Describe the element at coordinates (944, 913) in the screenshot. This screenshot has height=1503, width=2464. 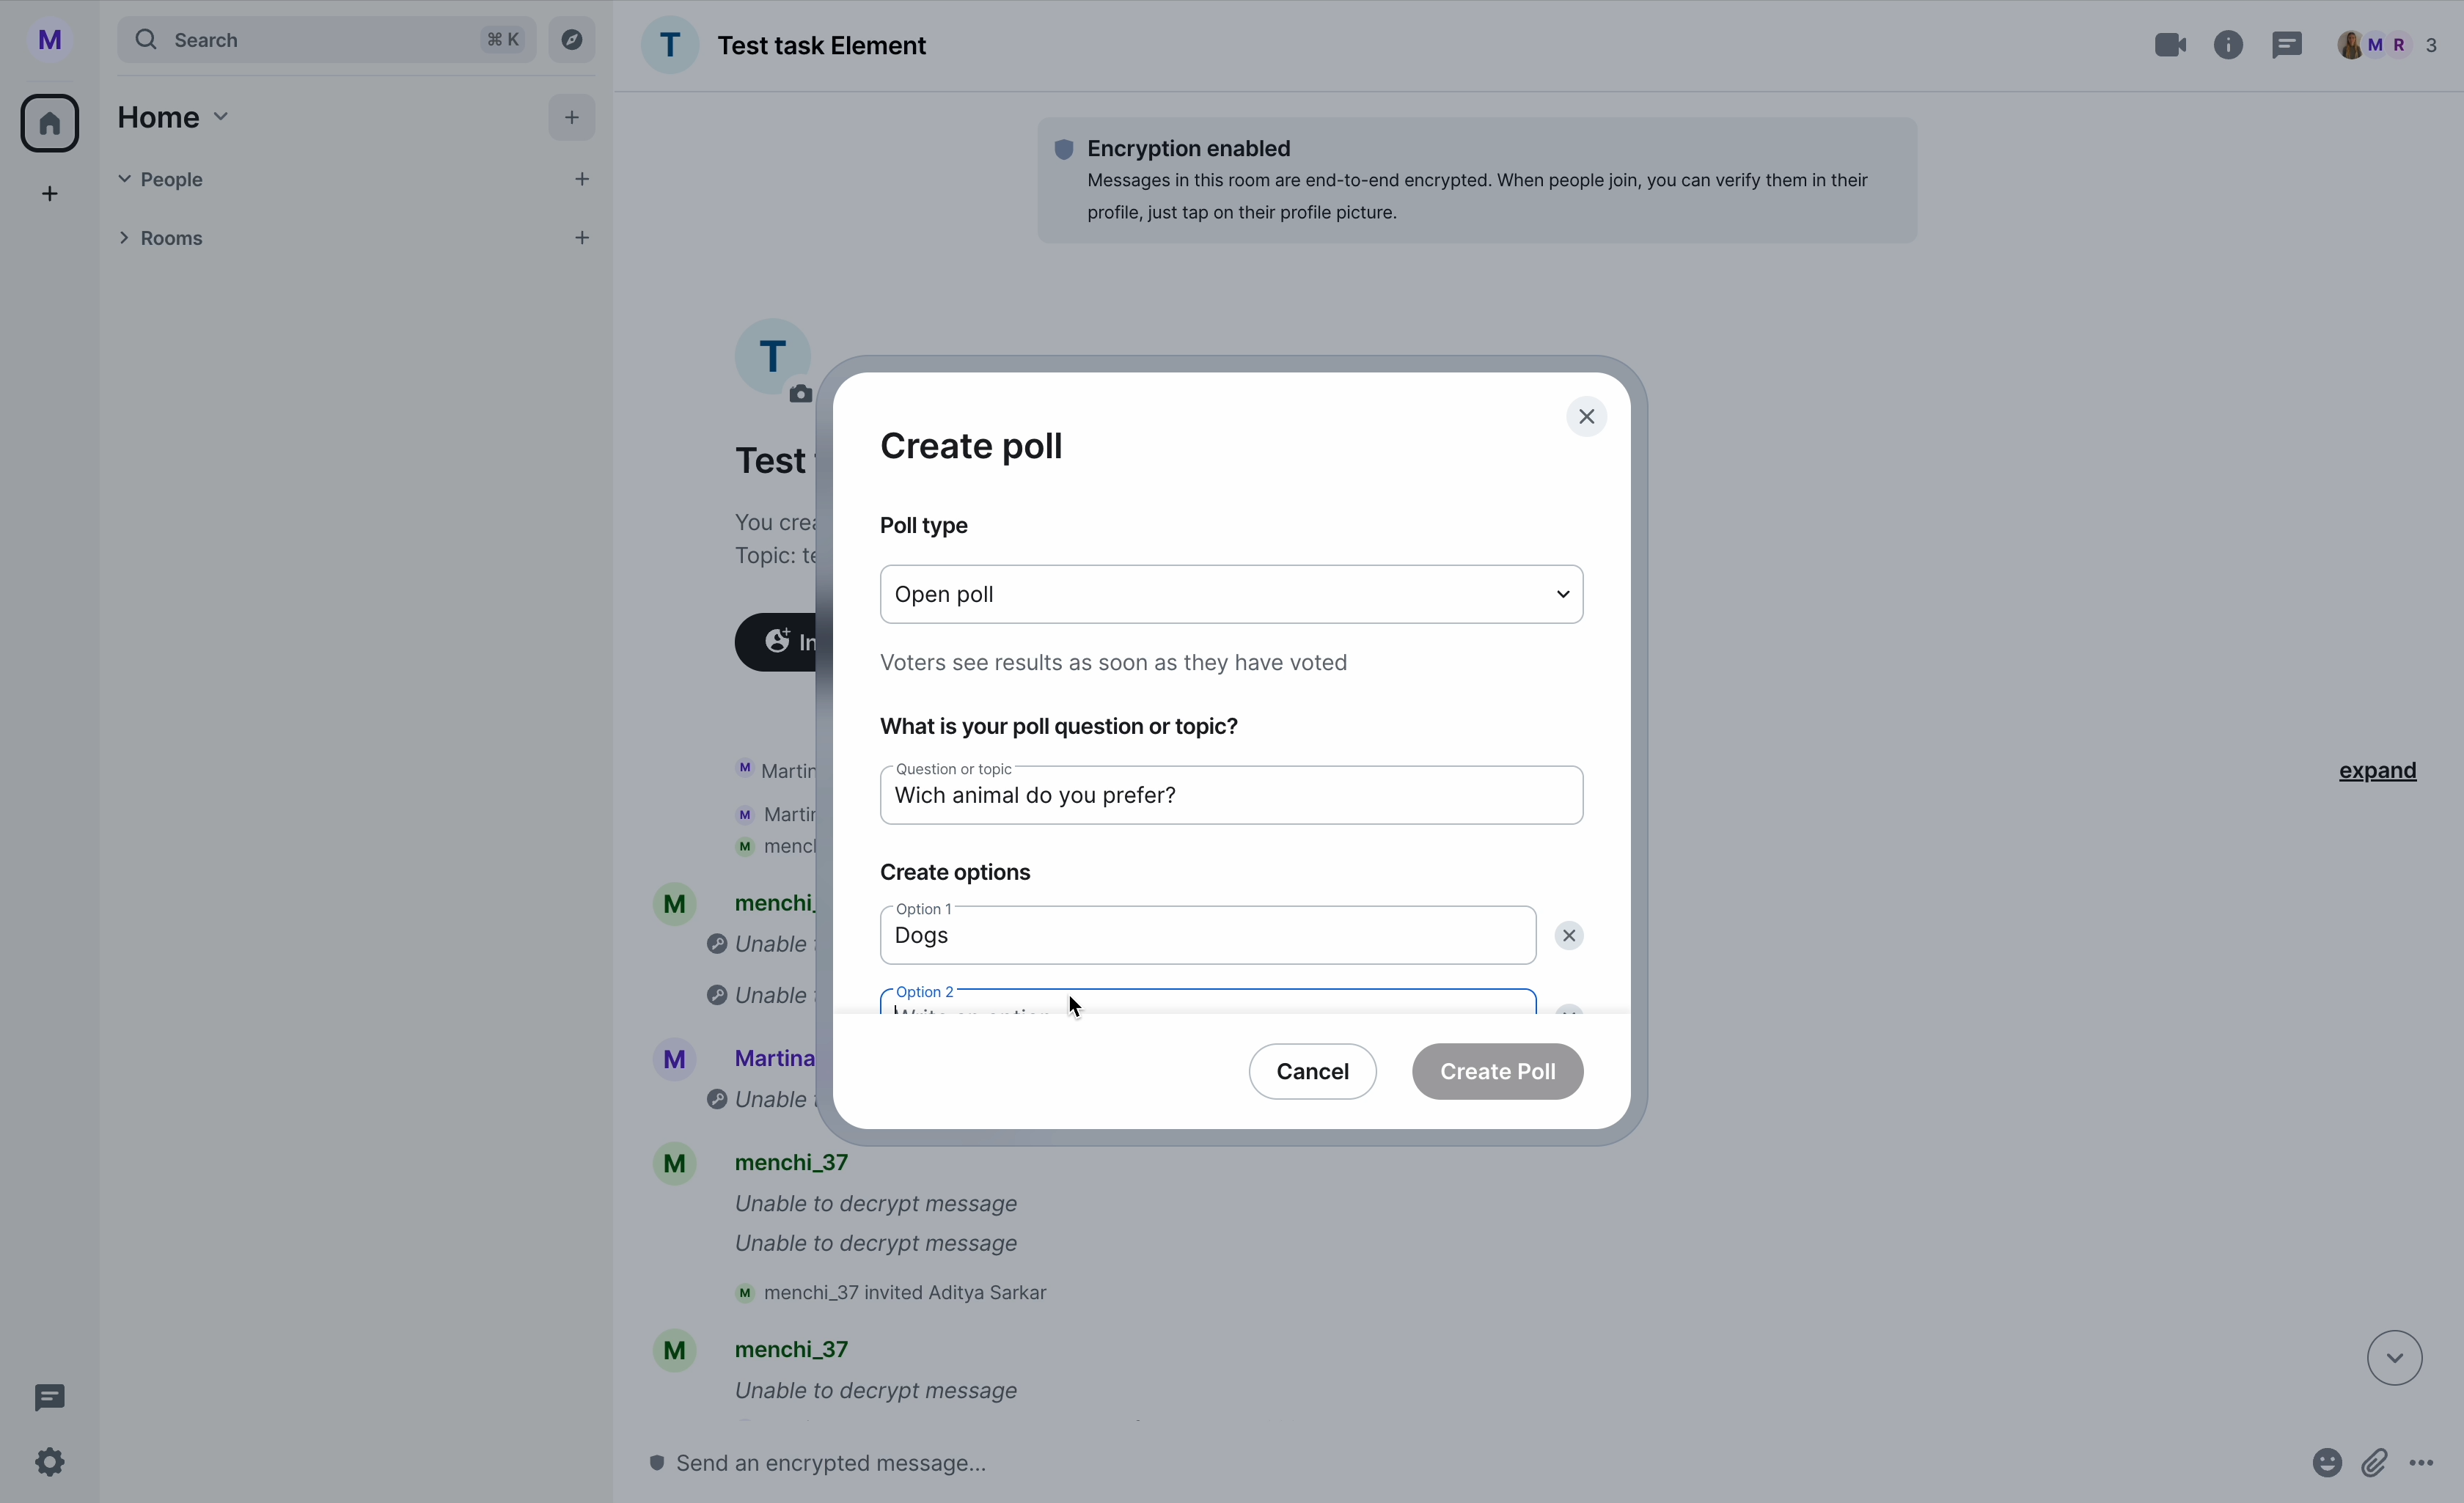
I see `option 1` at that location.